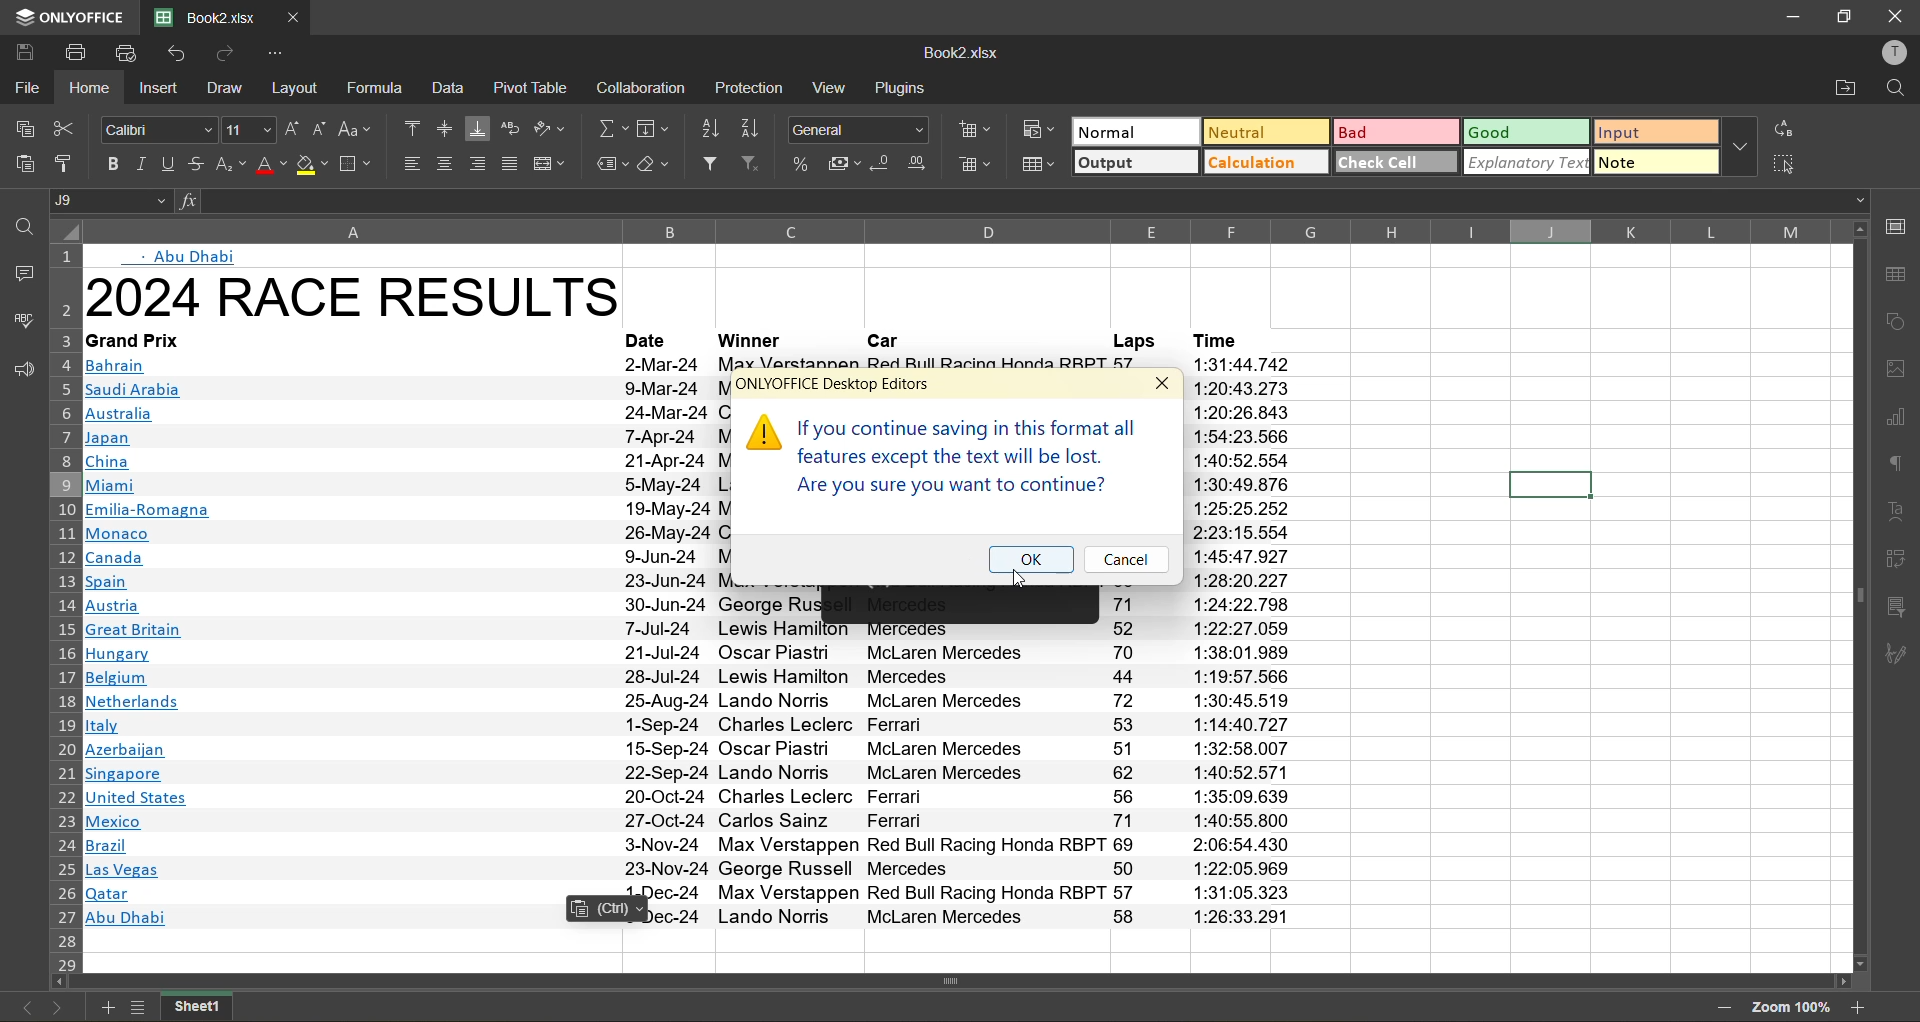  I want to click on protection, so click(752, 89).